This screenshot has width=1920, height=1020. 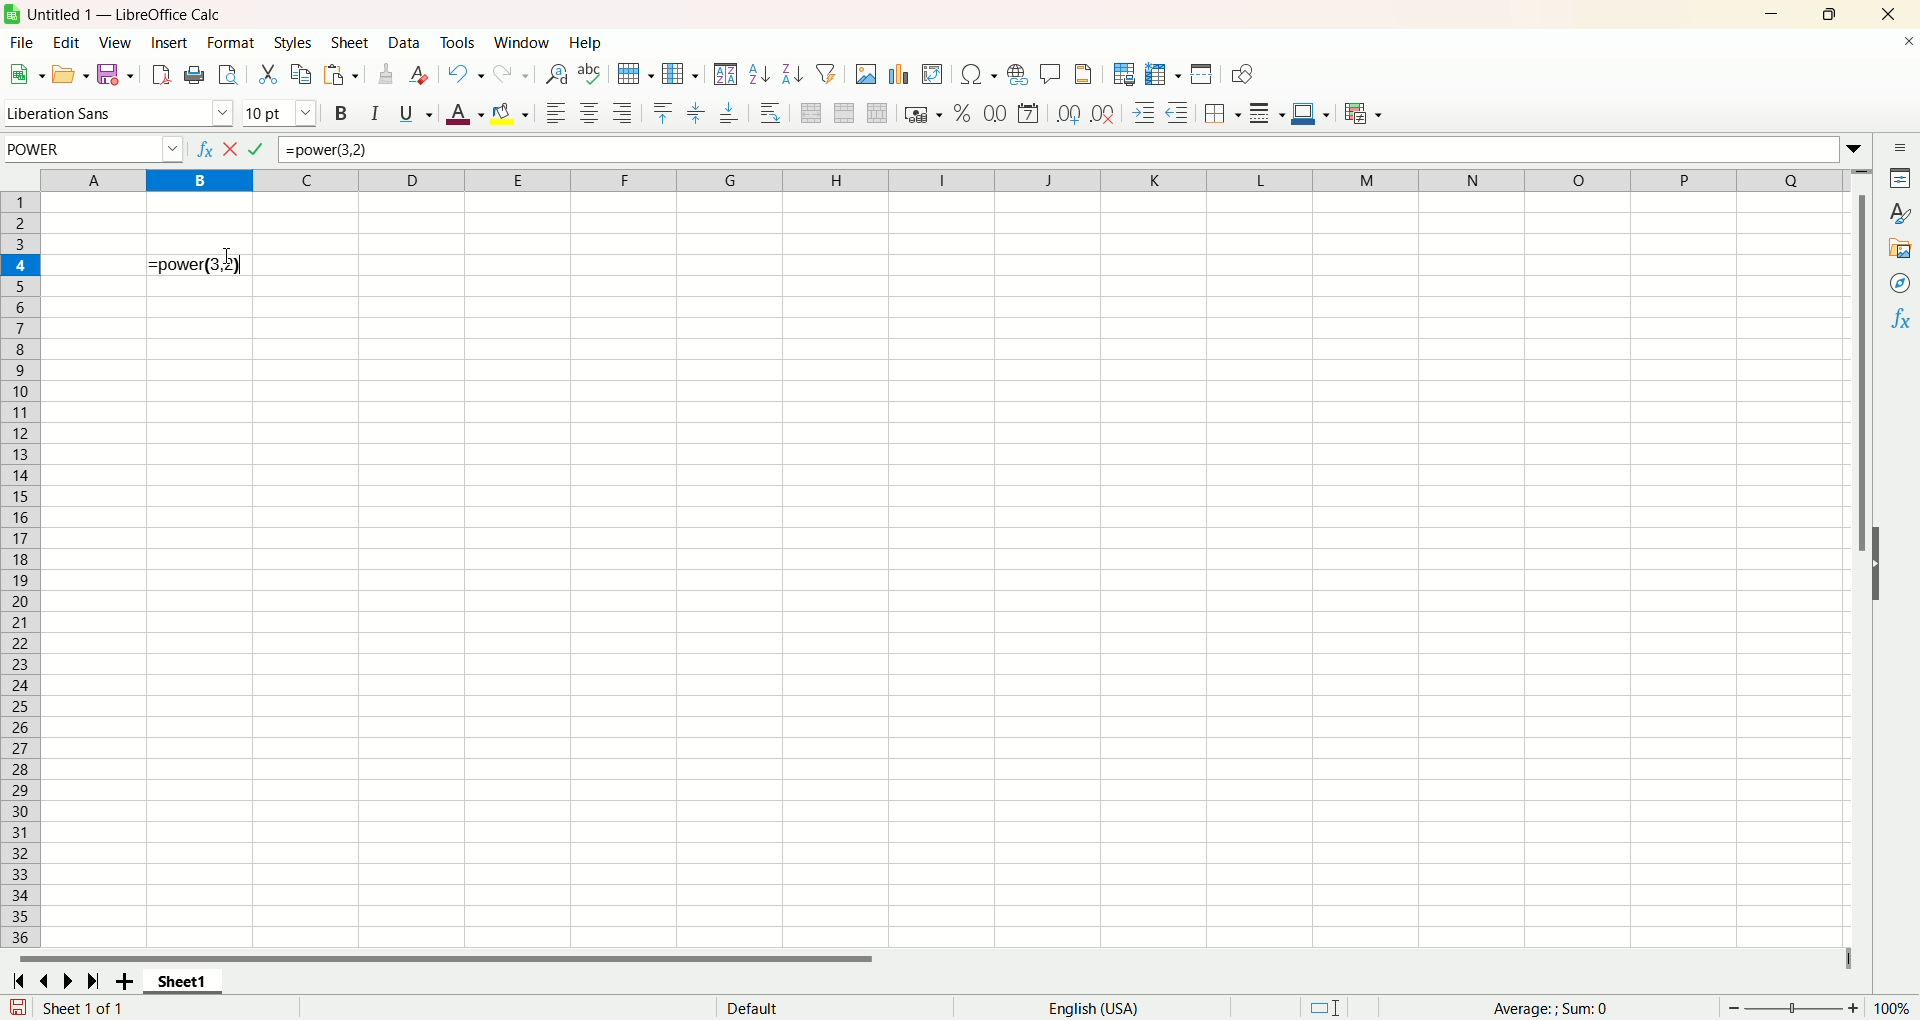 I want to click on close, so click(x=1889, y=15).